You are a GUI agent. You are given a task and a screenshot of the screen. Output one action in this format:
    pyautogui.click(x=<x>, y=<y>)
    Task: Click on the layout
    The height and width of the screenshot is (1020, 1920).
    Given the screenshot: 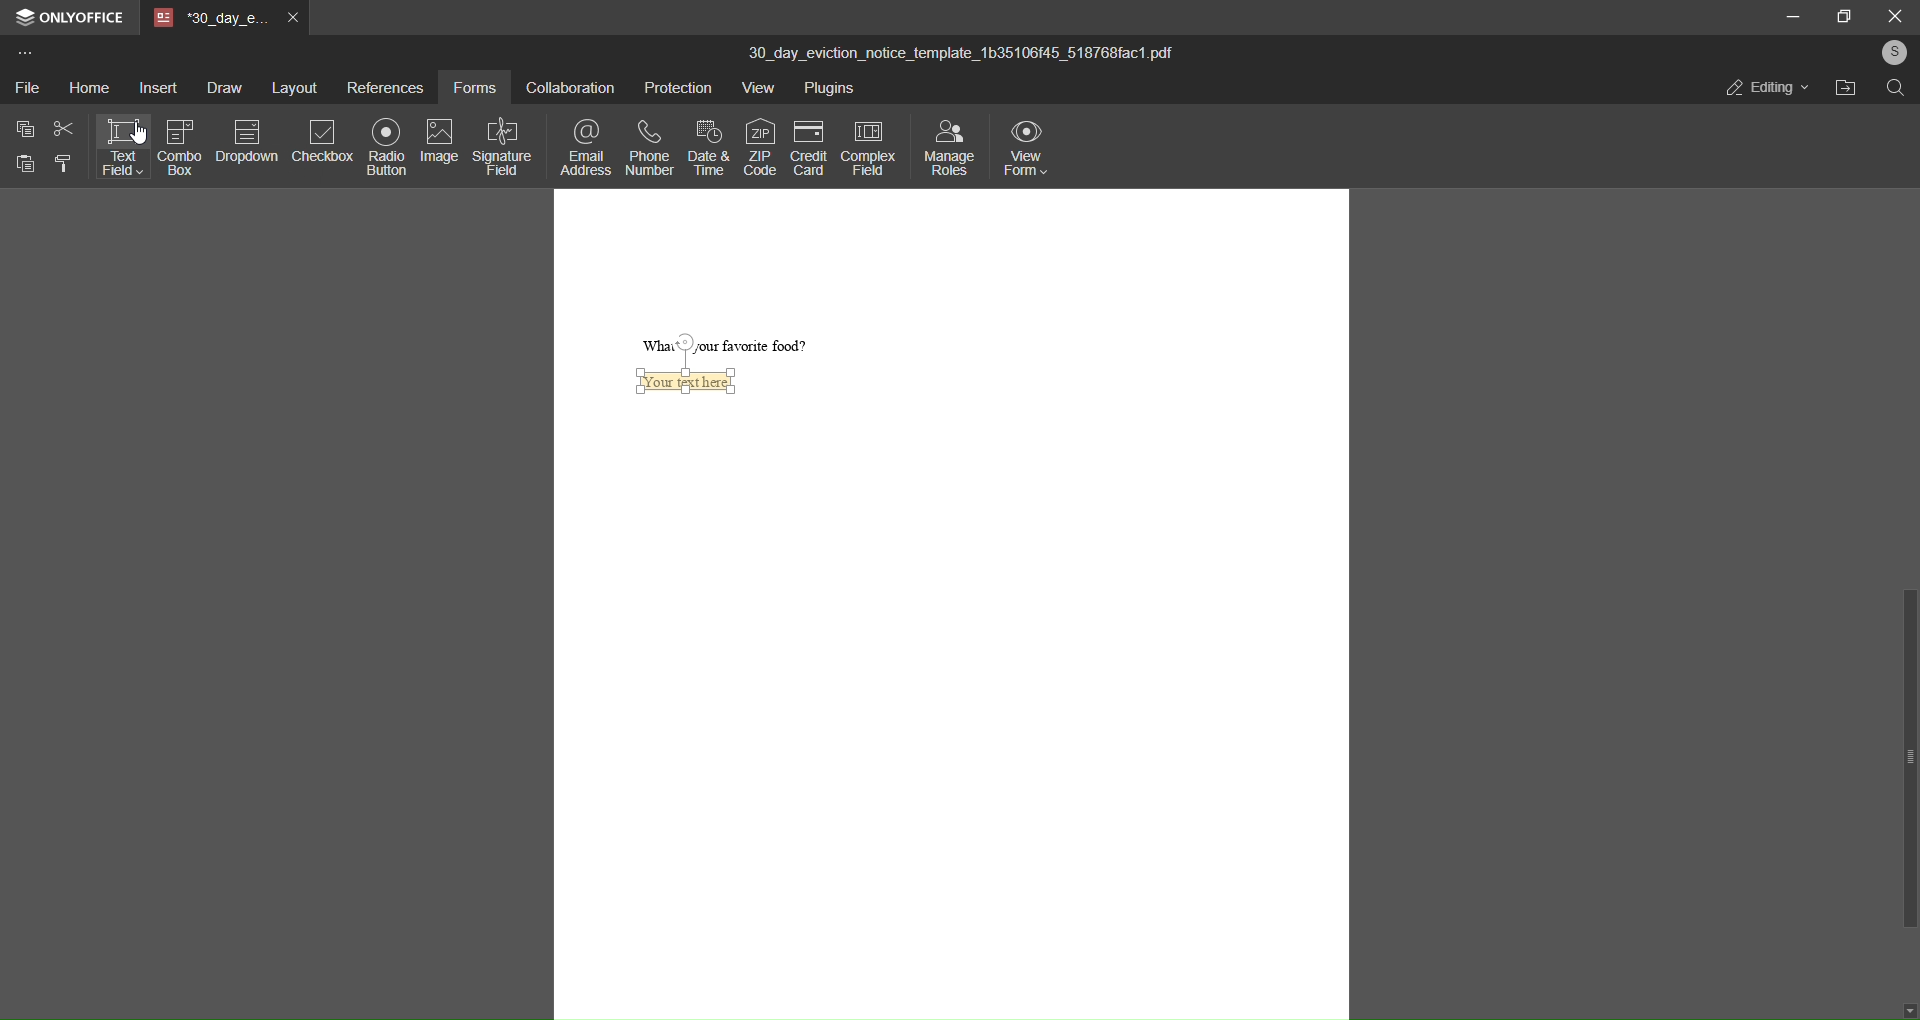 What is the action you would take?
    pyautogui.click(x=291, y=86)
    